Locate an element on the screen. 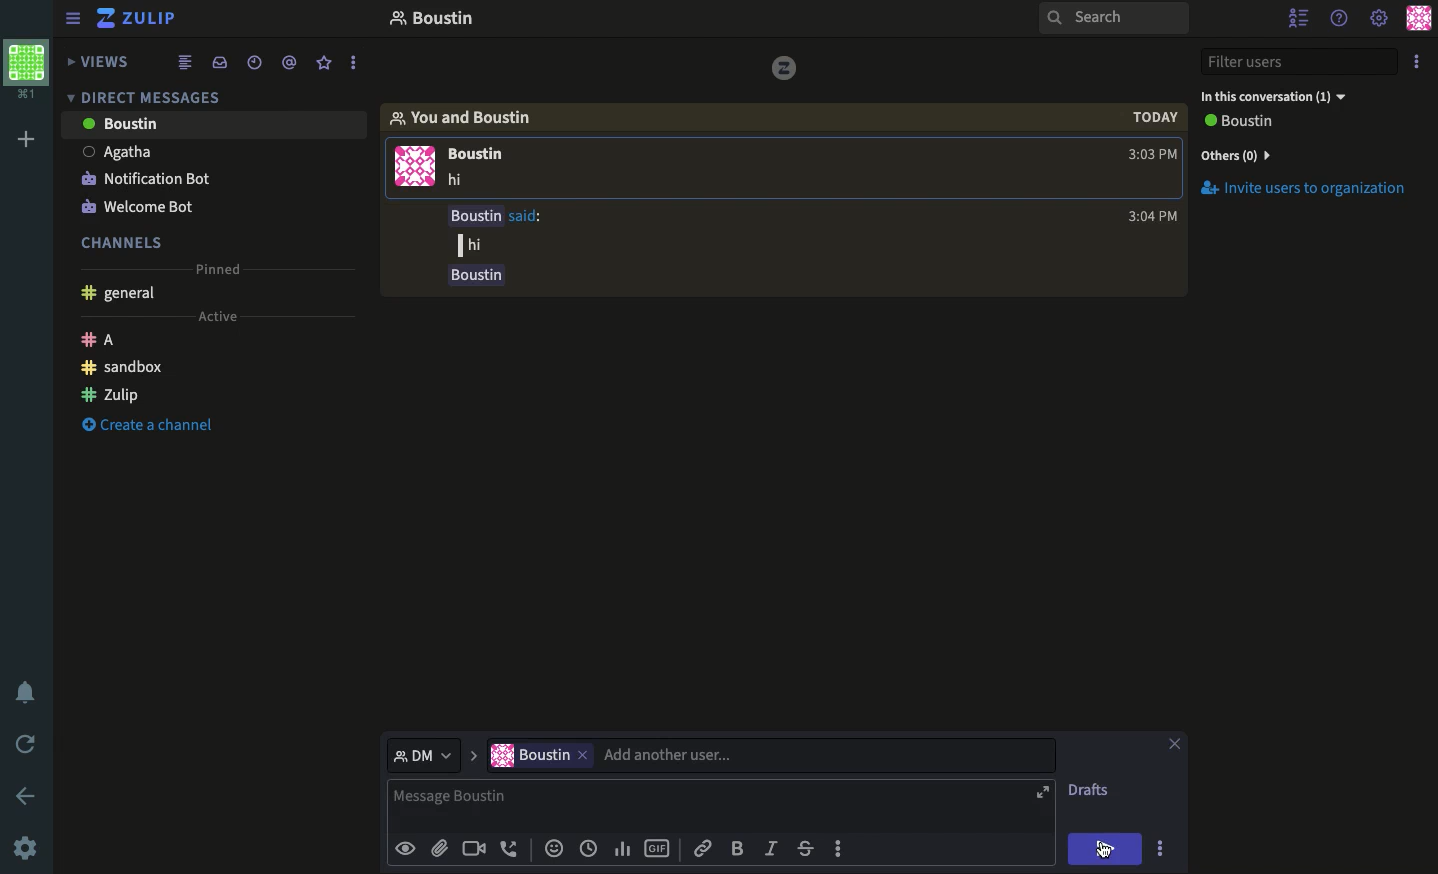 This screenshot has height=874, width=1438. User Input is located at coordinates (634, 757).